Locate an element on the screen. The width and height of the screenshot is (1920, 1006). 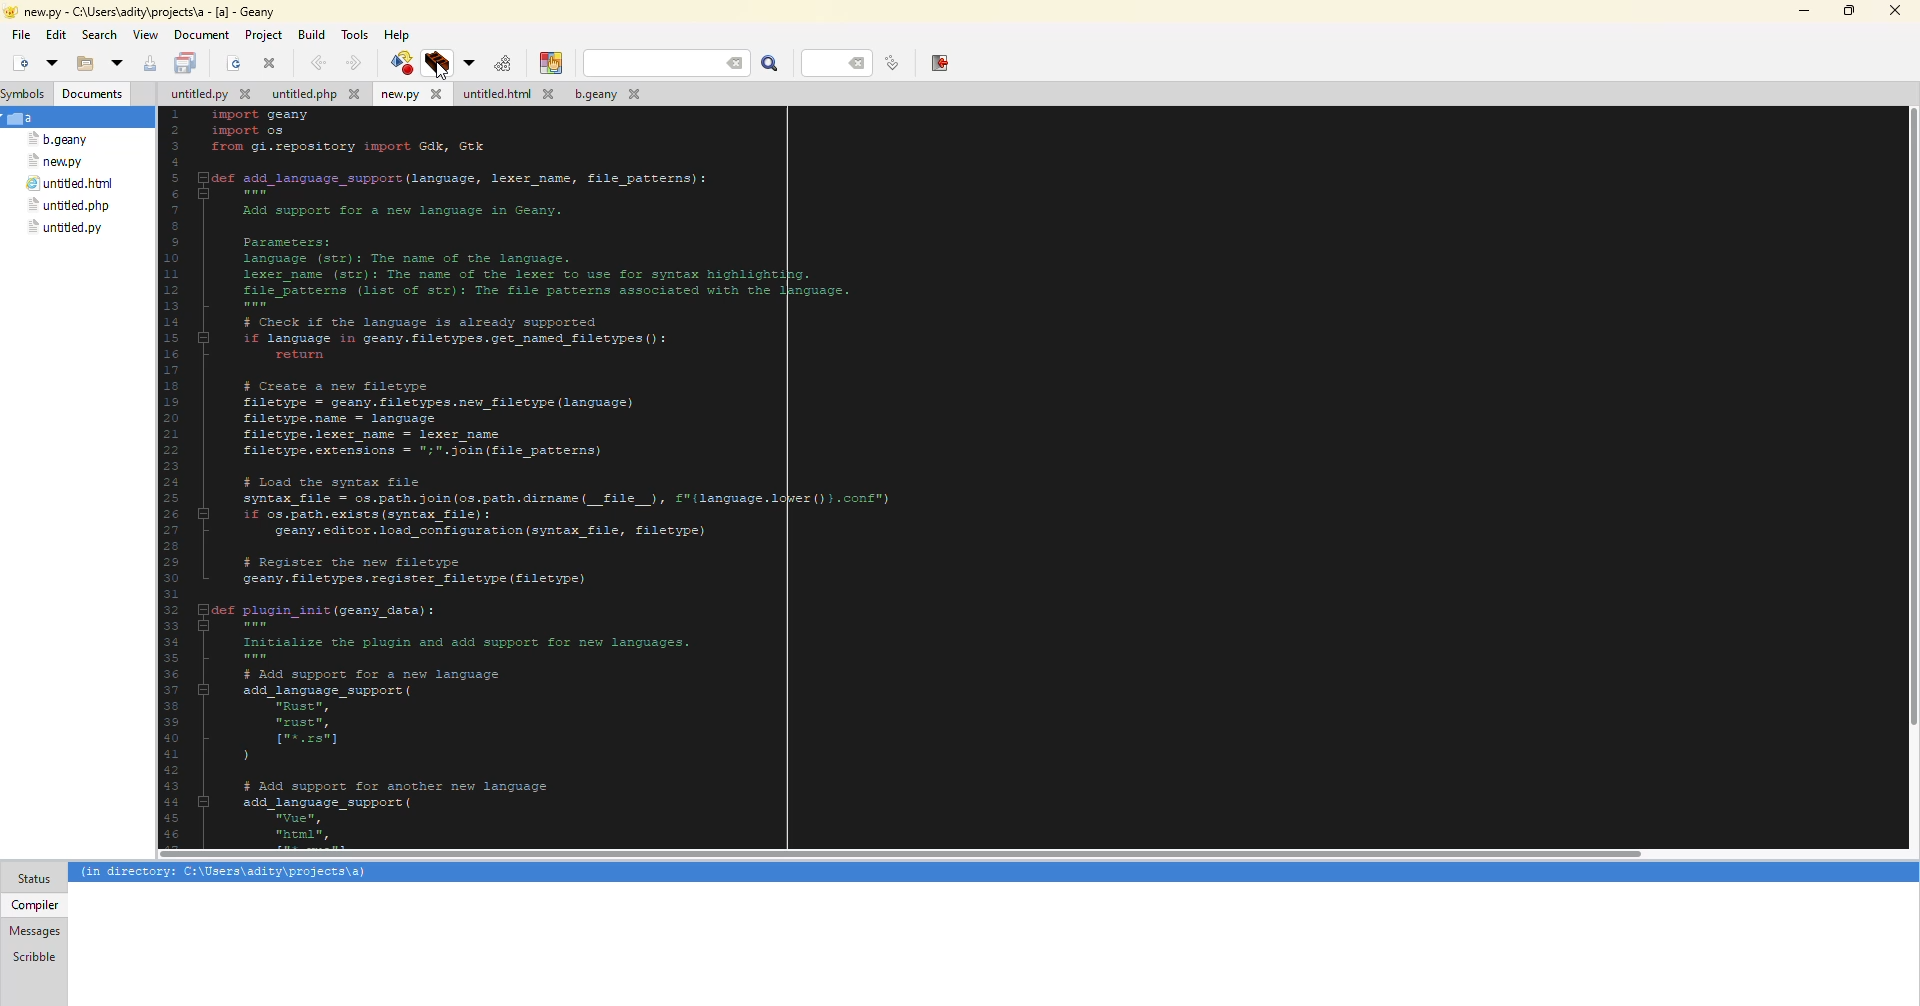
document is located at coordinates (203, 35).